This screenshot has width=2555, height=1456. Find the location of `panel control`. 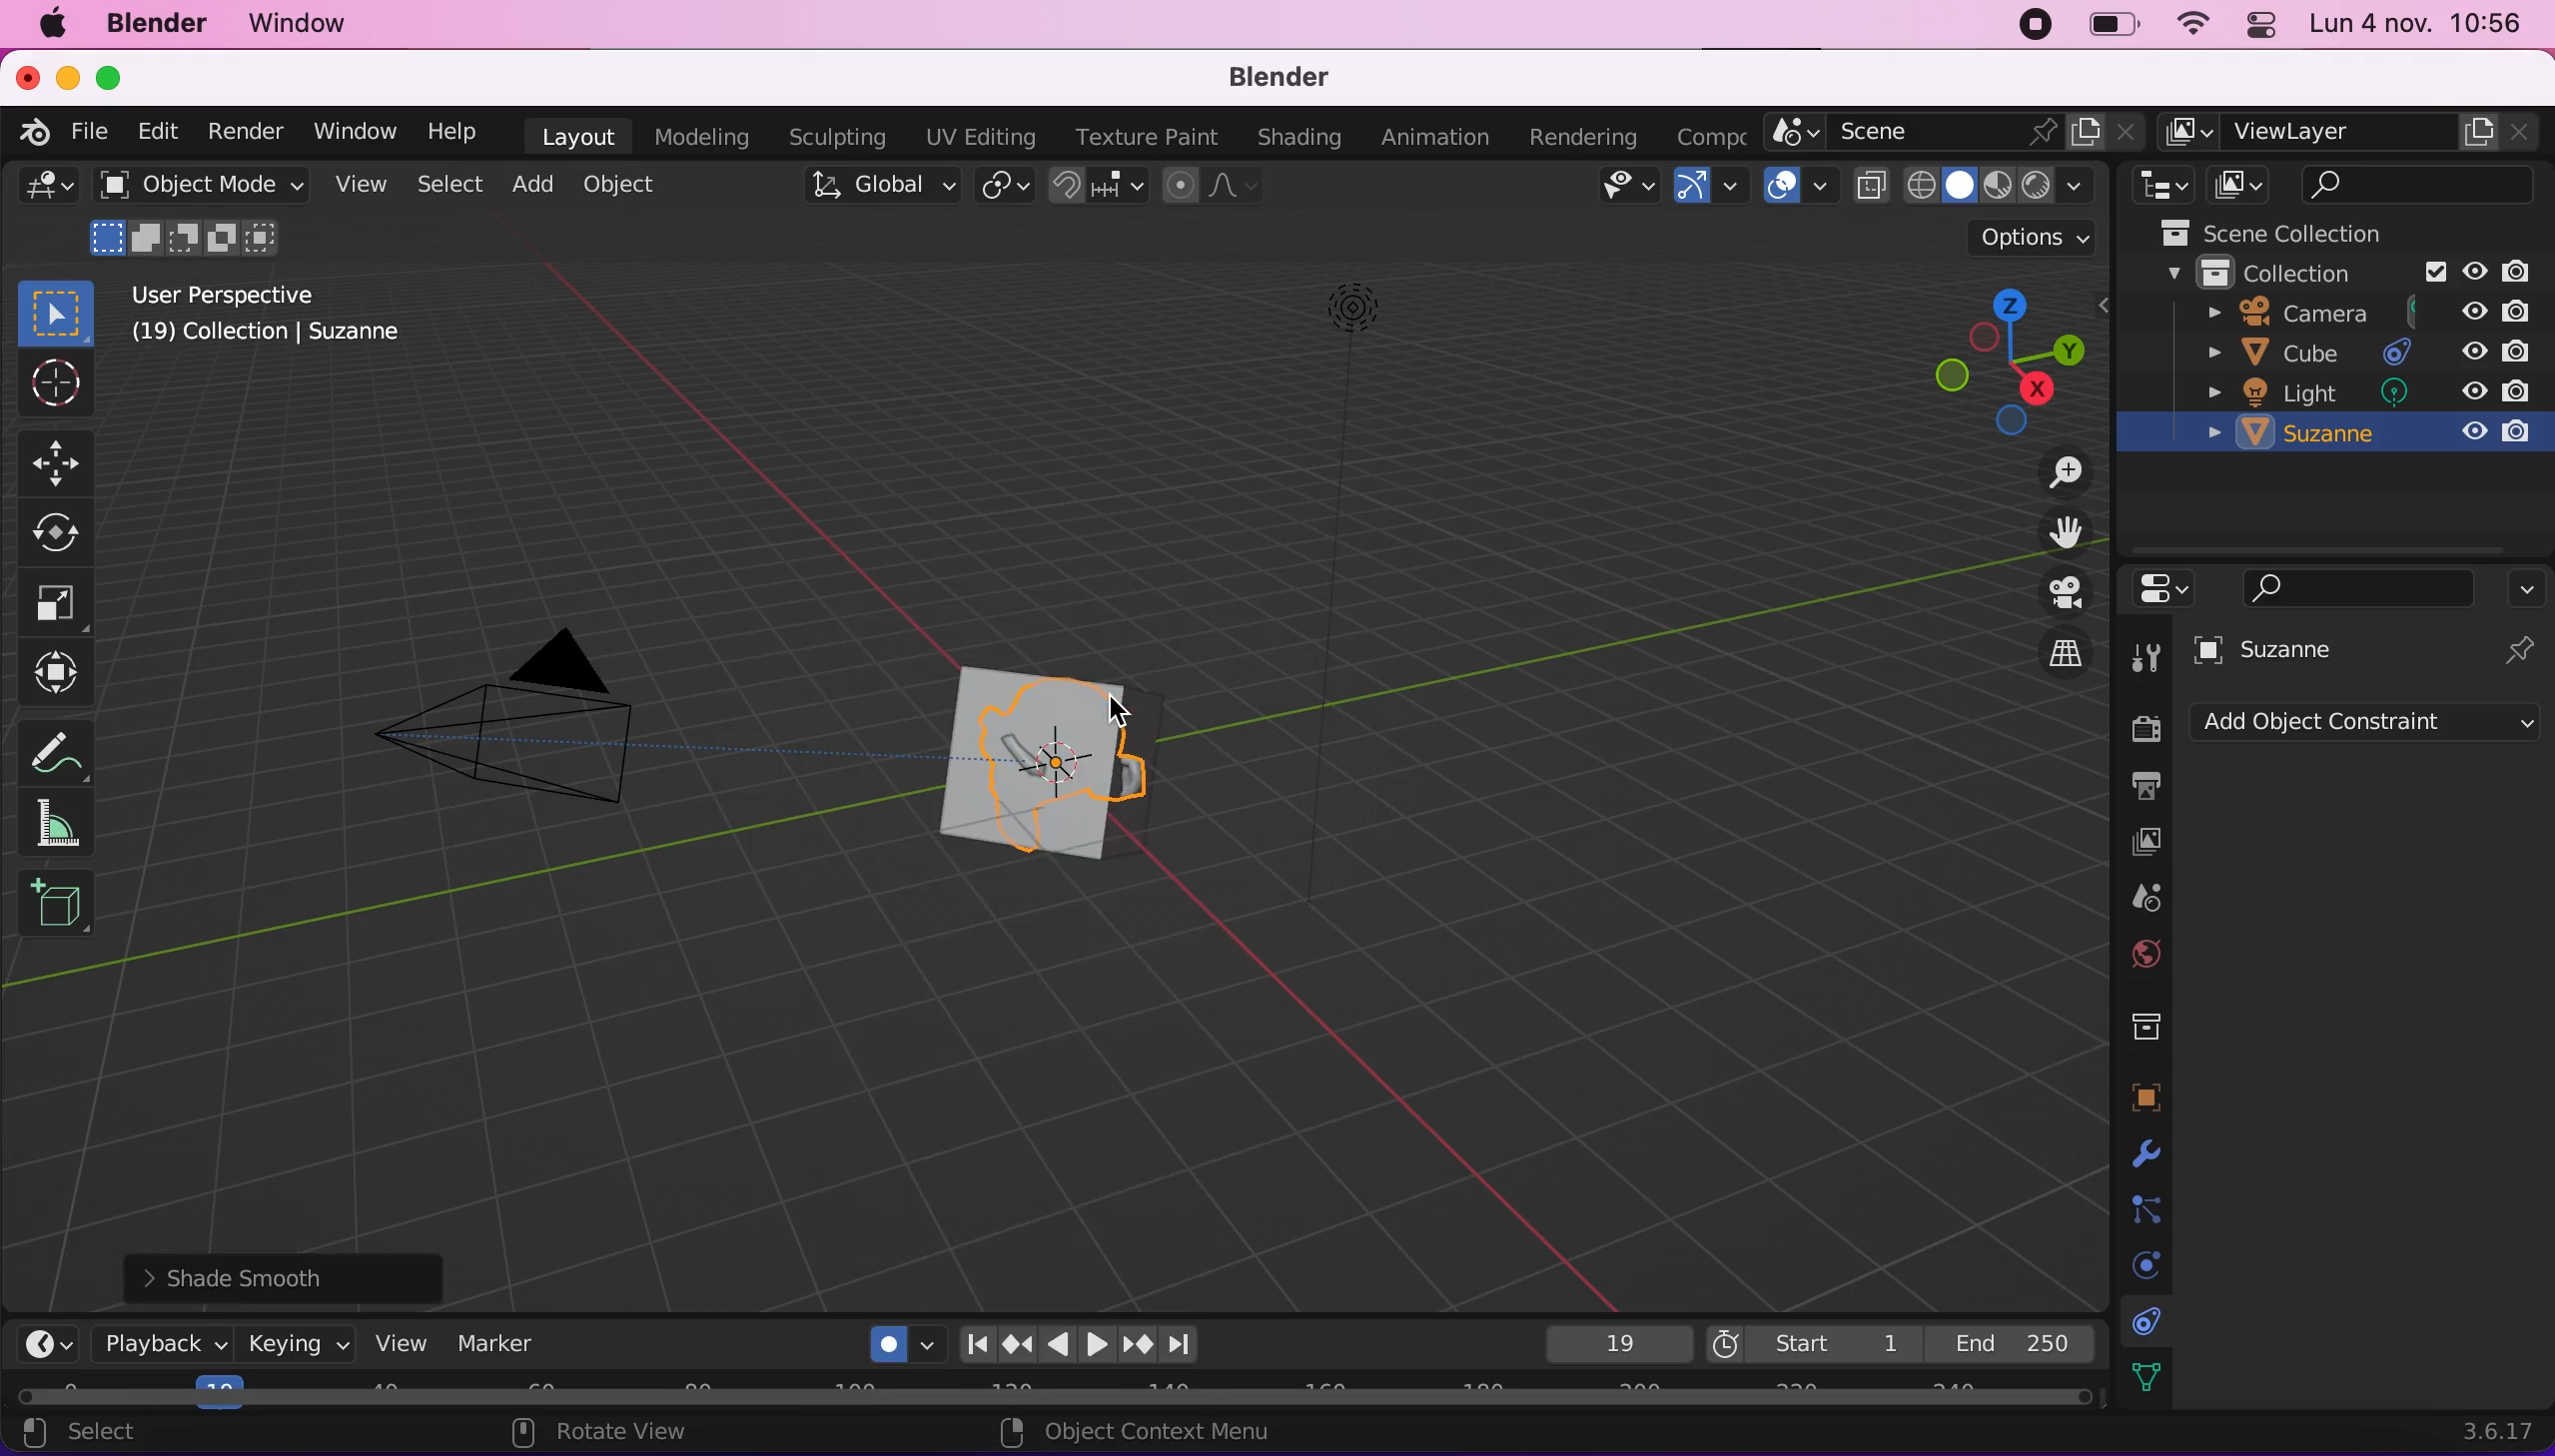

panel control is located at coordinates (2263, 24).